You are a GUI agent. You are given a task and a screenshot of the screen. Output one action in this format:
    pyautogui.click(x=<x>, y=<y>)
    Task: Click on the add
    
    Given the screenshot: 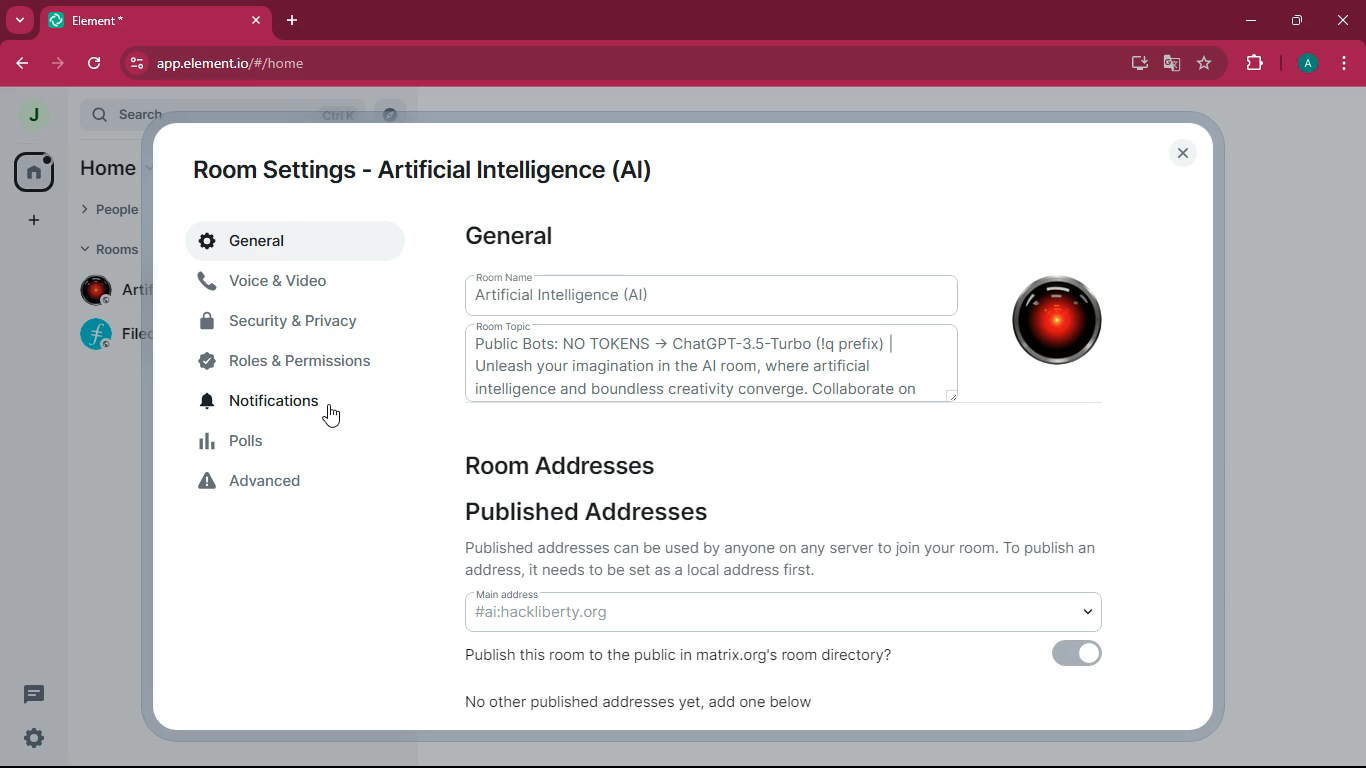 What is the action you would take?
    pyautogui.click(x=34, y=224)
    